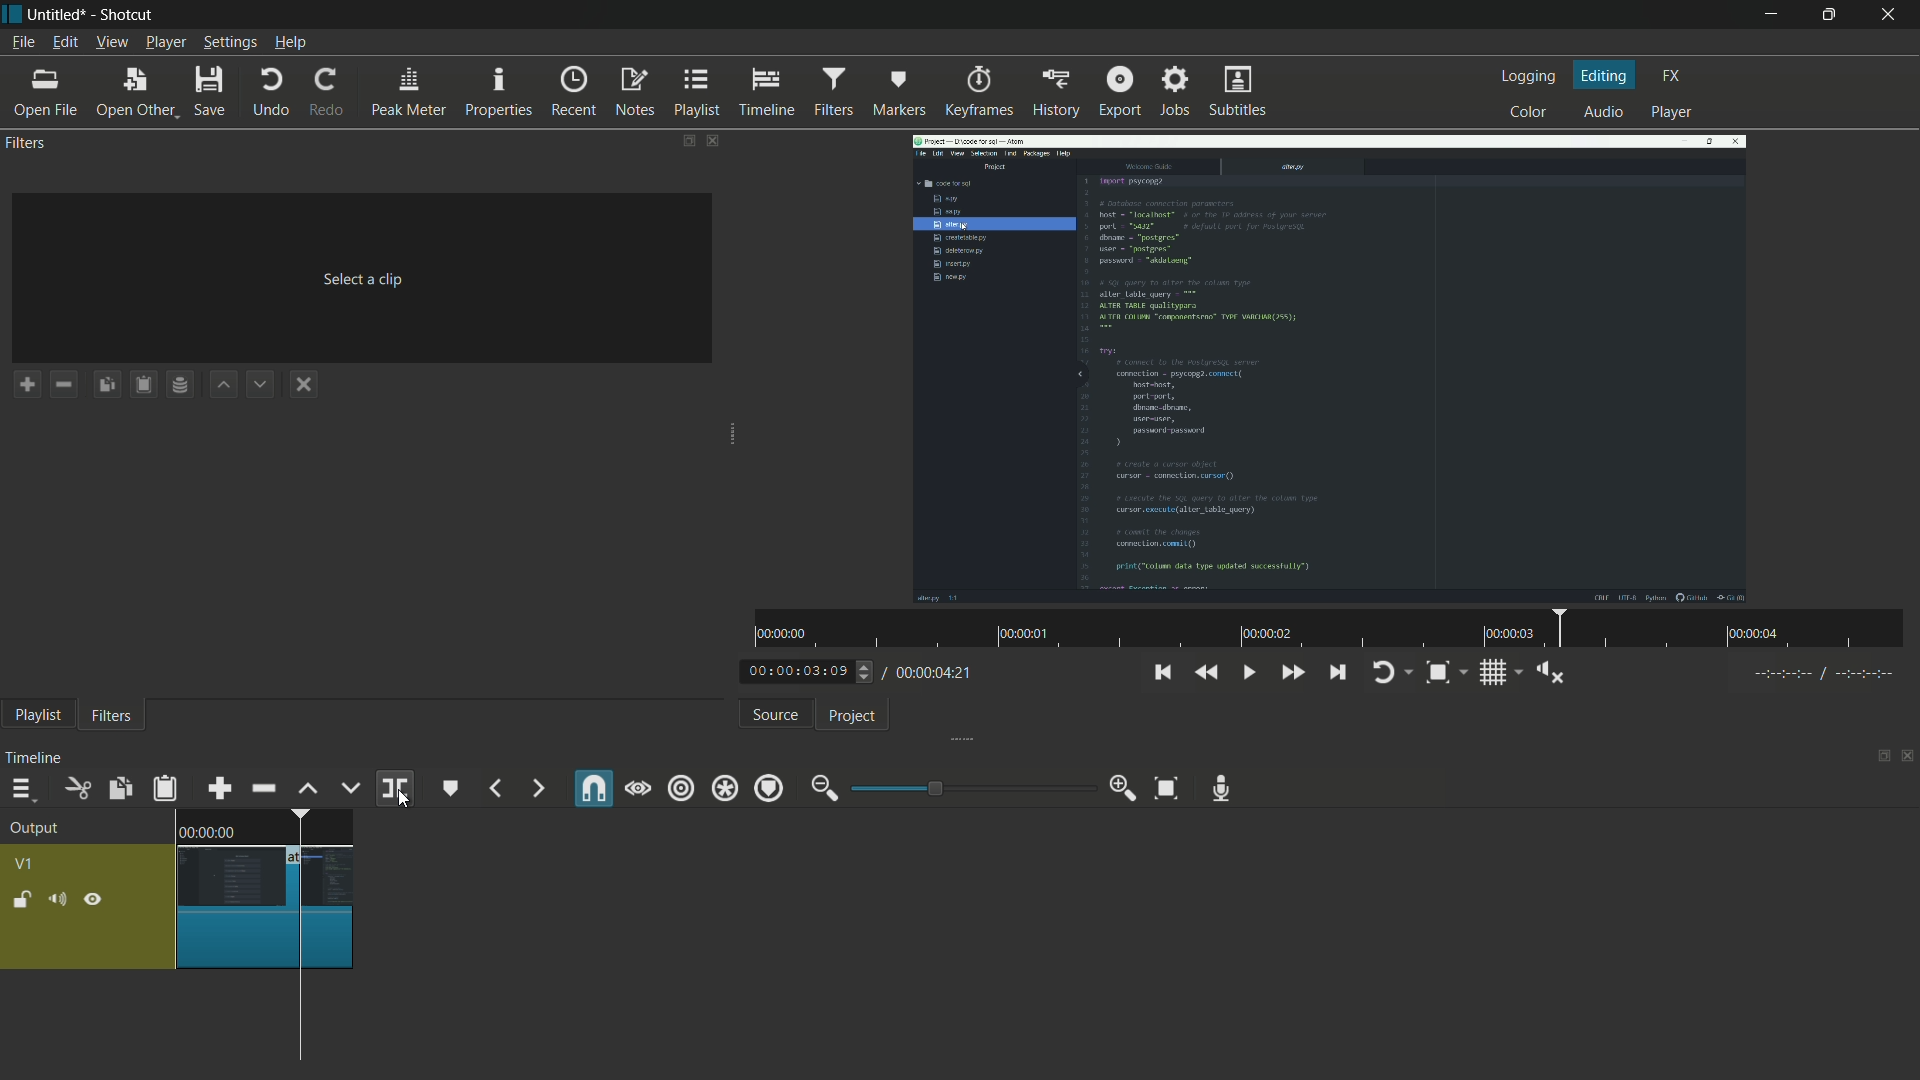 This screenshot has height=1080, width=1920. I want to click on toggle grid, so click(1495, 673).